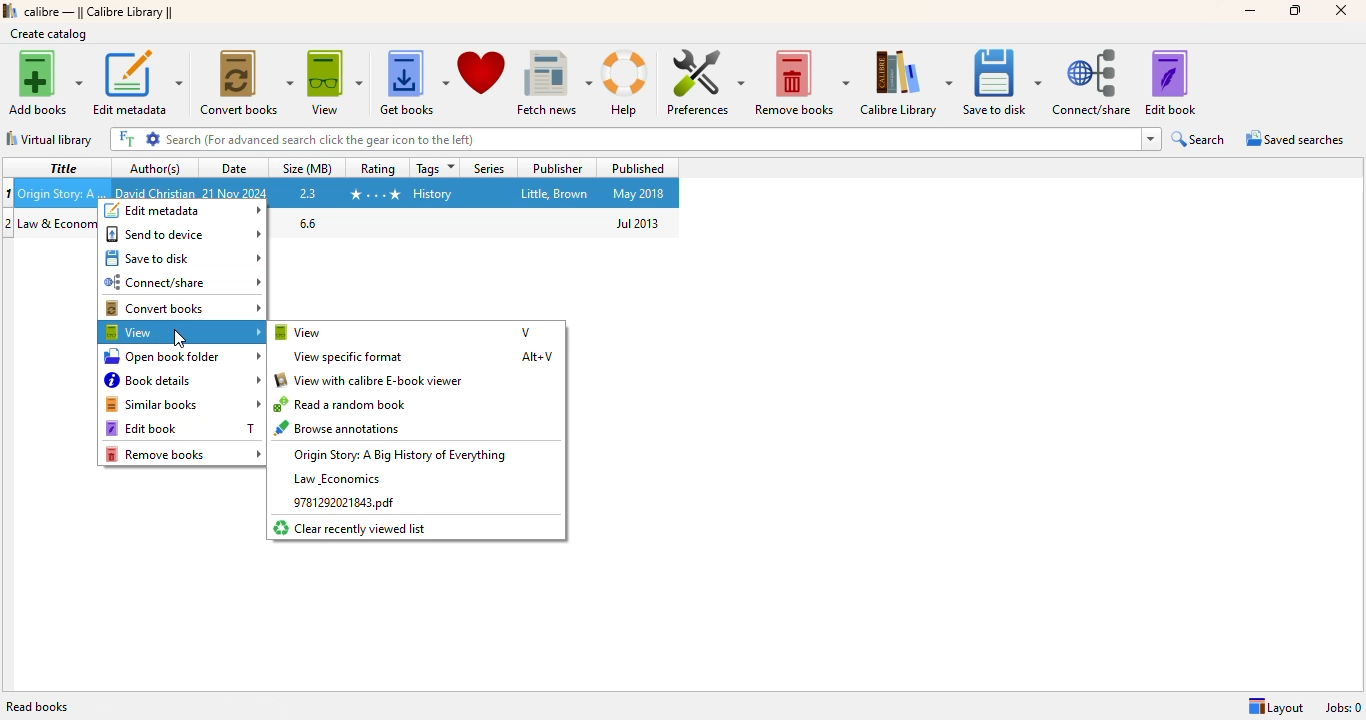 The height and width of the screenshot is (720, 1366). What do you see at coordinates (182, 404) in the screenshot?
I see `similar books` at bounding box center [182, 404].